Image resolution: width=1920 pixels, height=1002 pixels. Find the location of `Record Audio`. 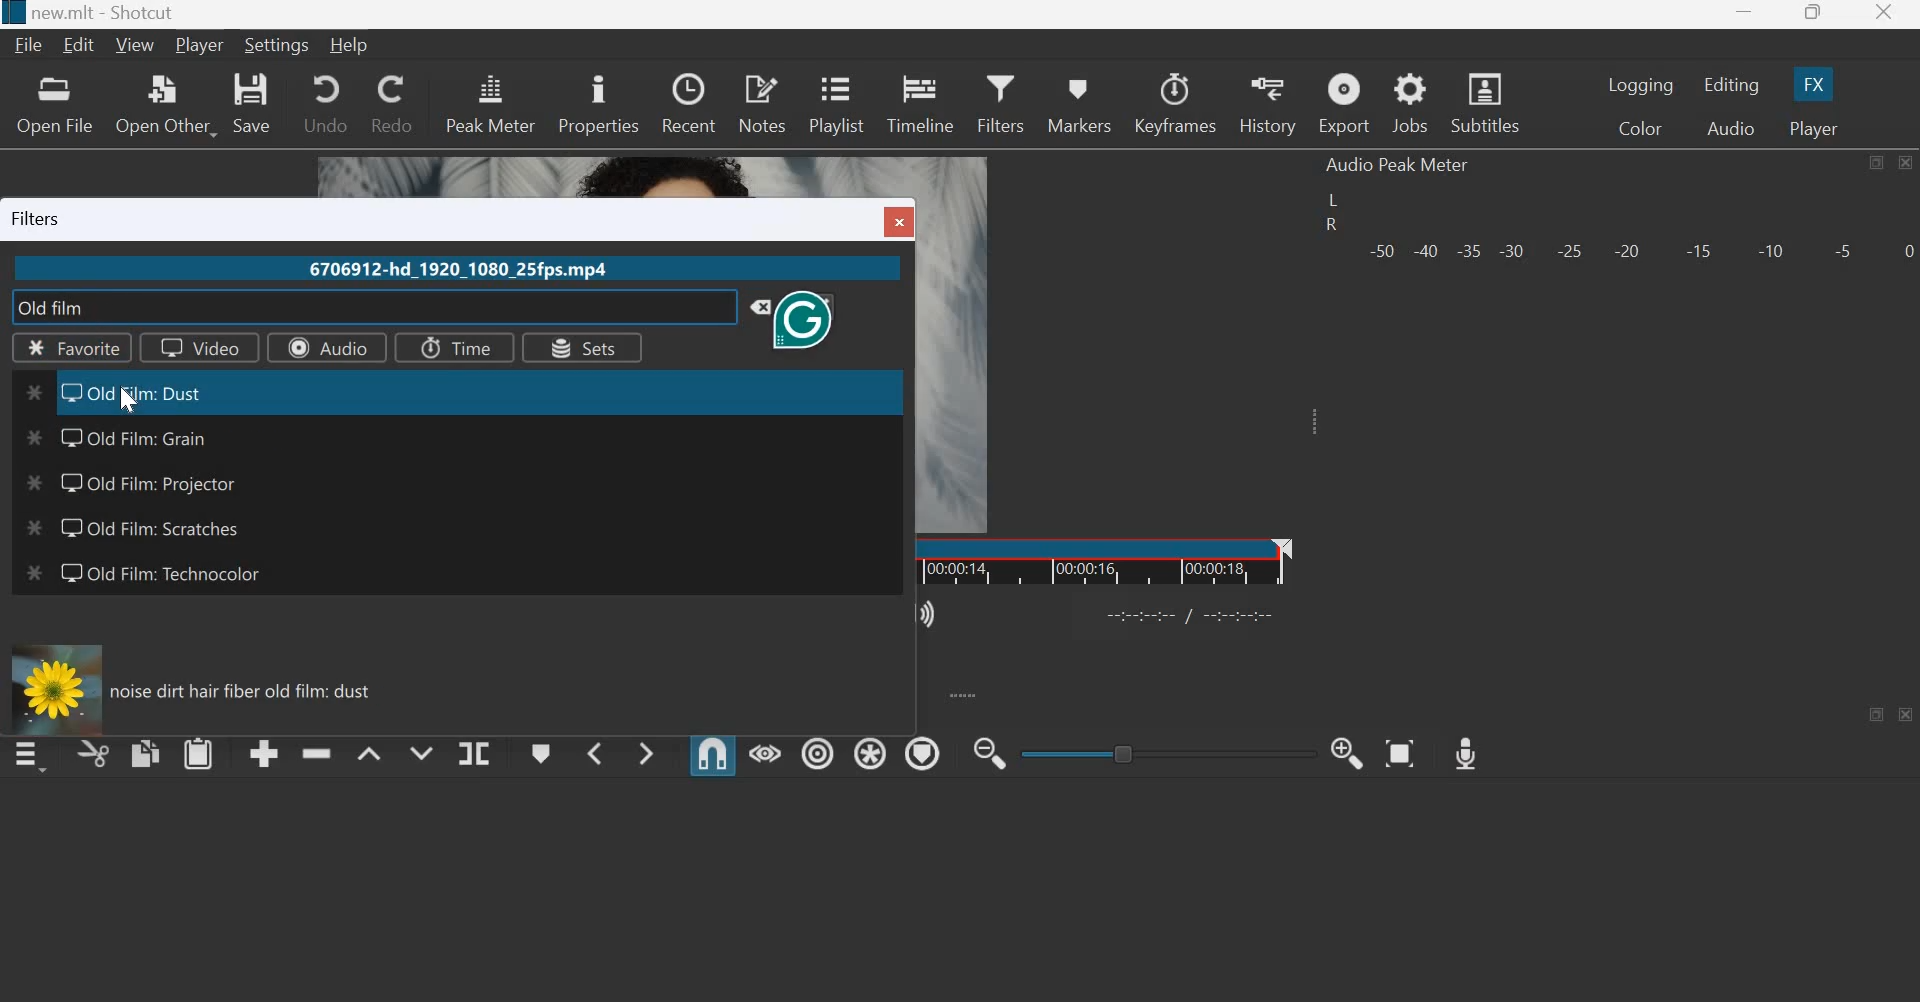

Record Audio is located at coordinates (1464, 748).